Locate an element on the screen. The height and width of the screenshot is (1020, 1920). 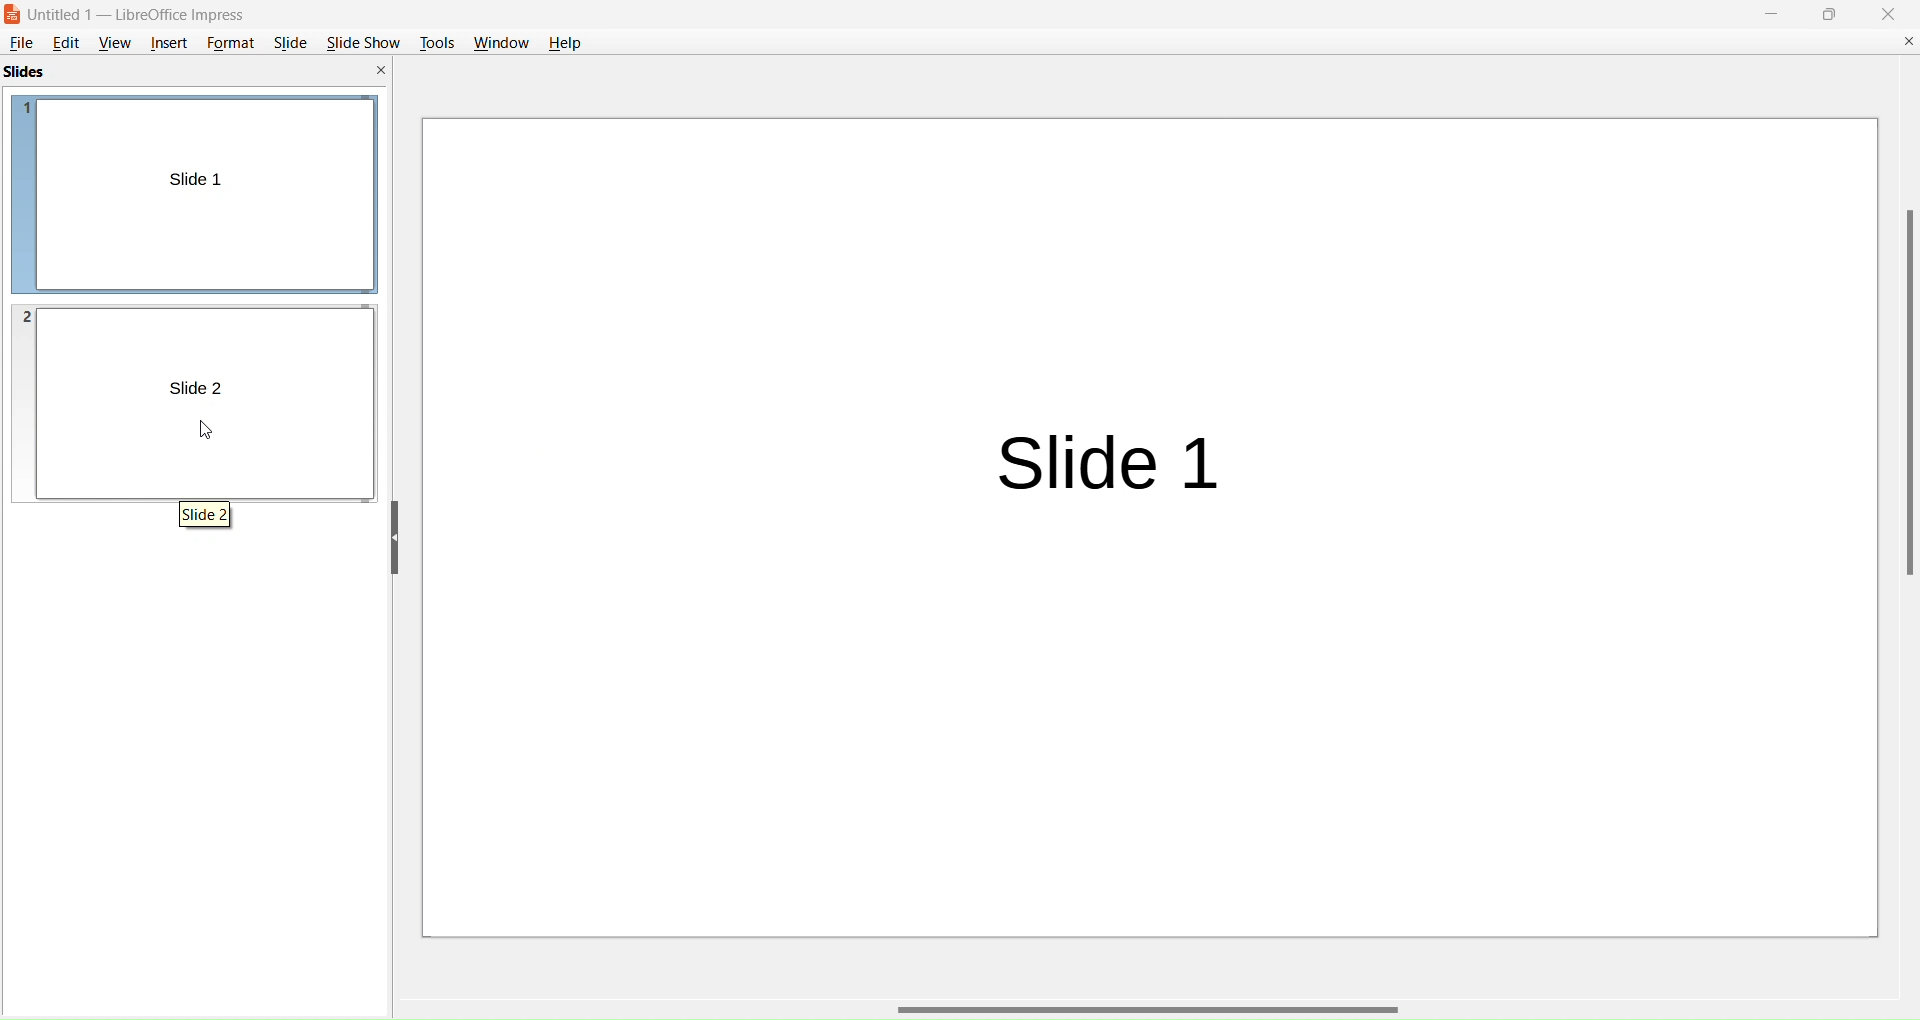
help is located at coordinates (568, 42).